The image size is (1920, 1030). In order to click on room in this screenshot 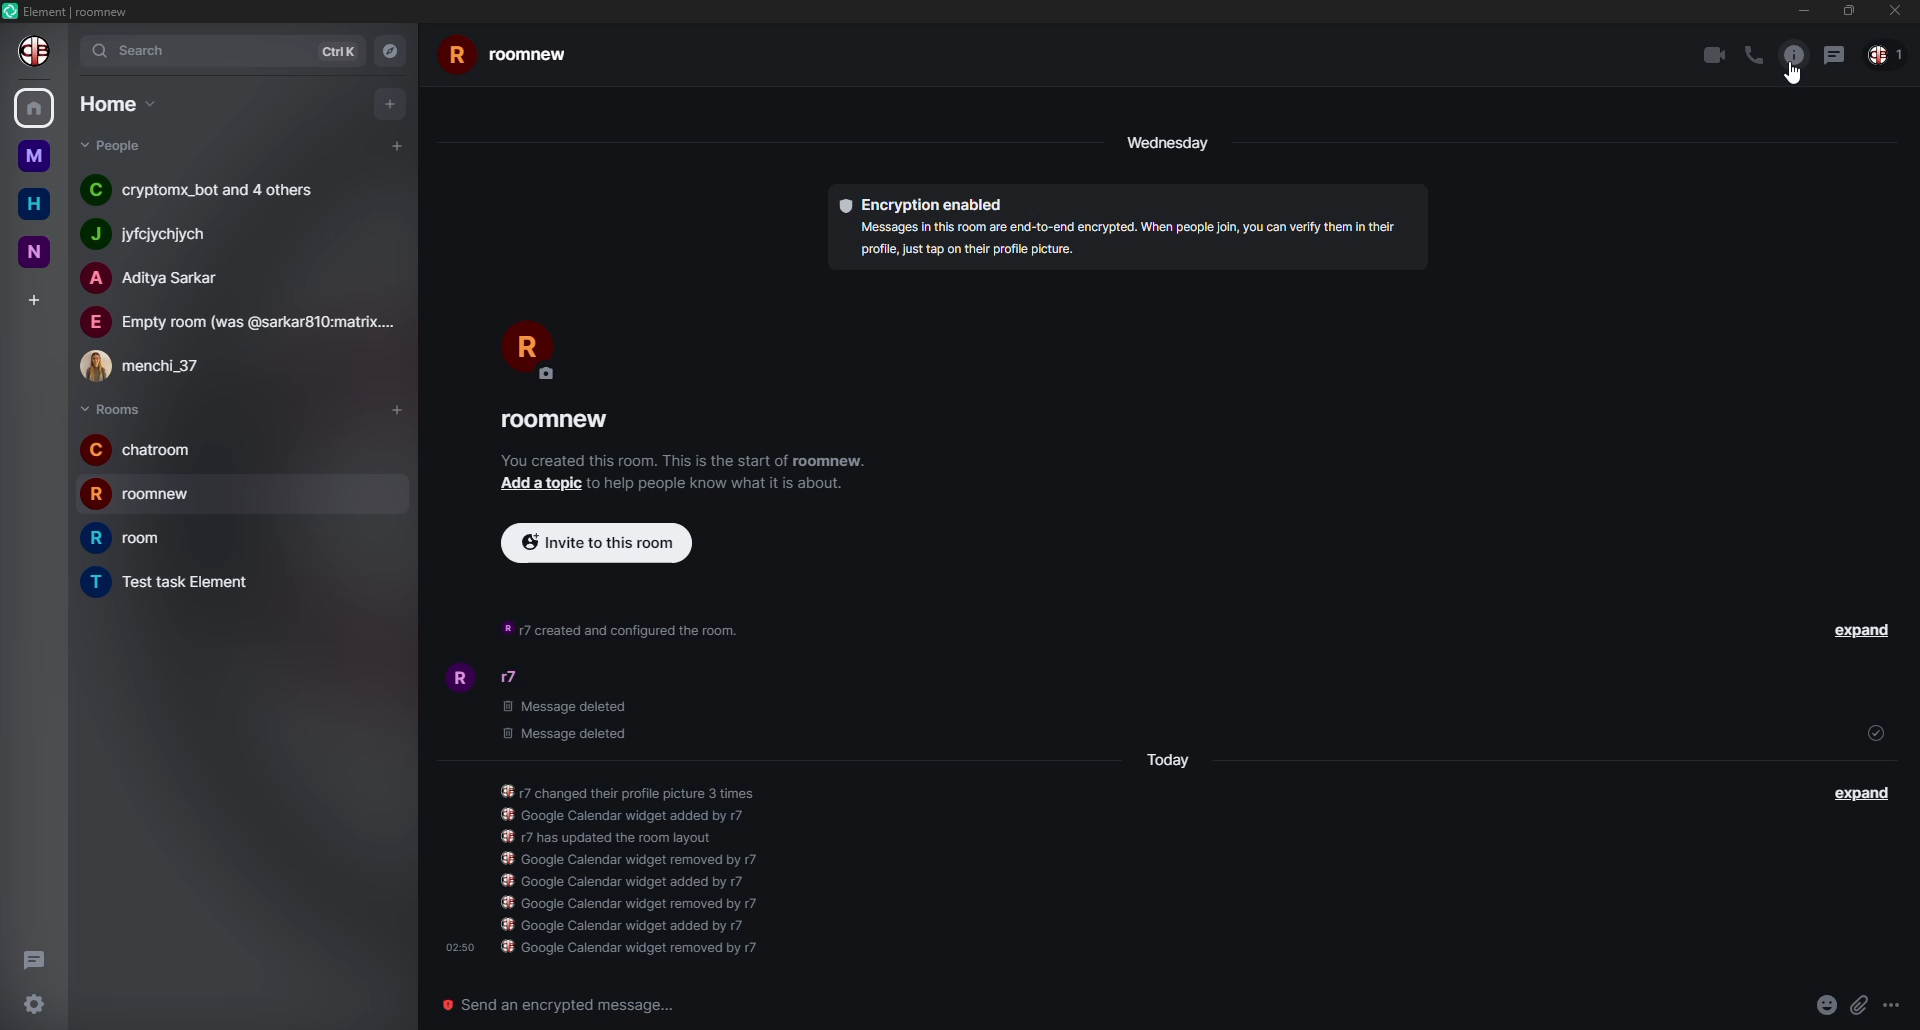, I will do `click(174, 581)`.